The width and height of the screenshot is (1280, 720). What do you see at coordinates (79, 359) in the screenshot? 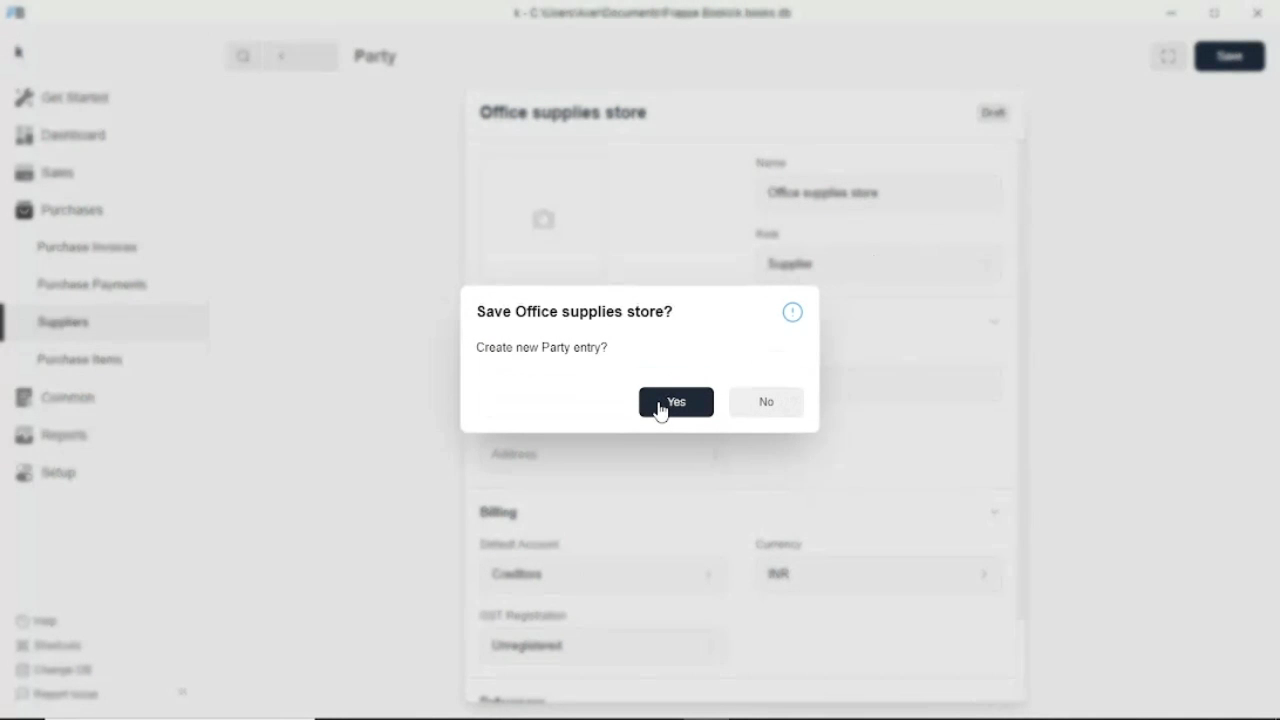
I see `Purchase items` at bounding box center [79, 359].